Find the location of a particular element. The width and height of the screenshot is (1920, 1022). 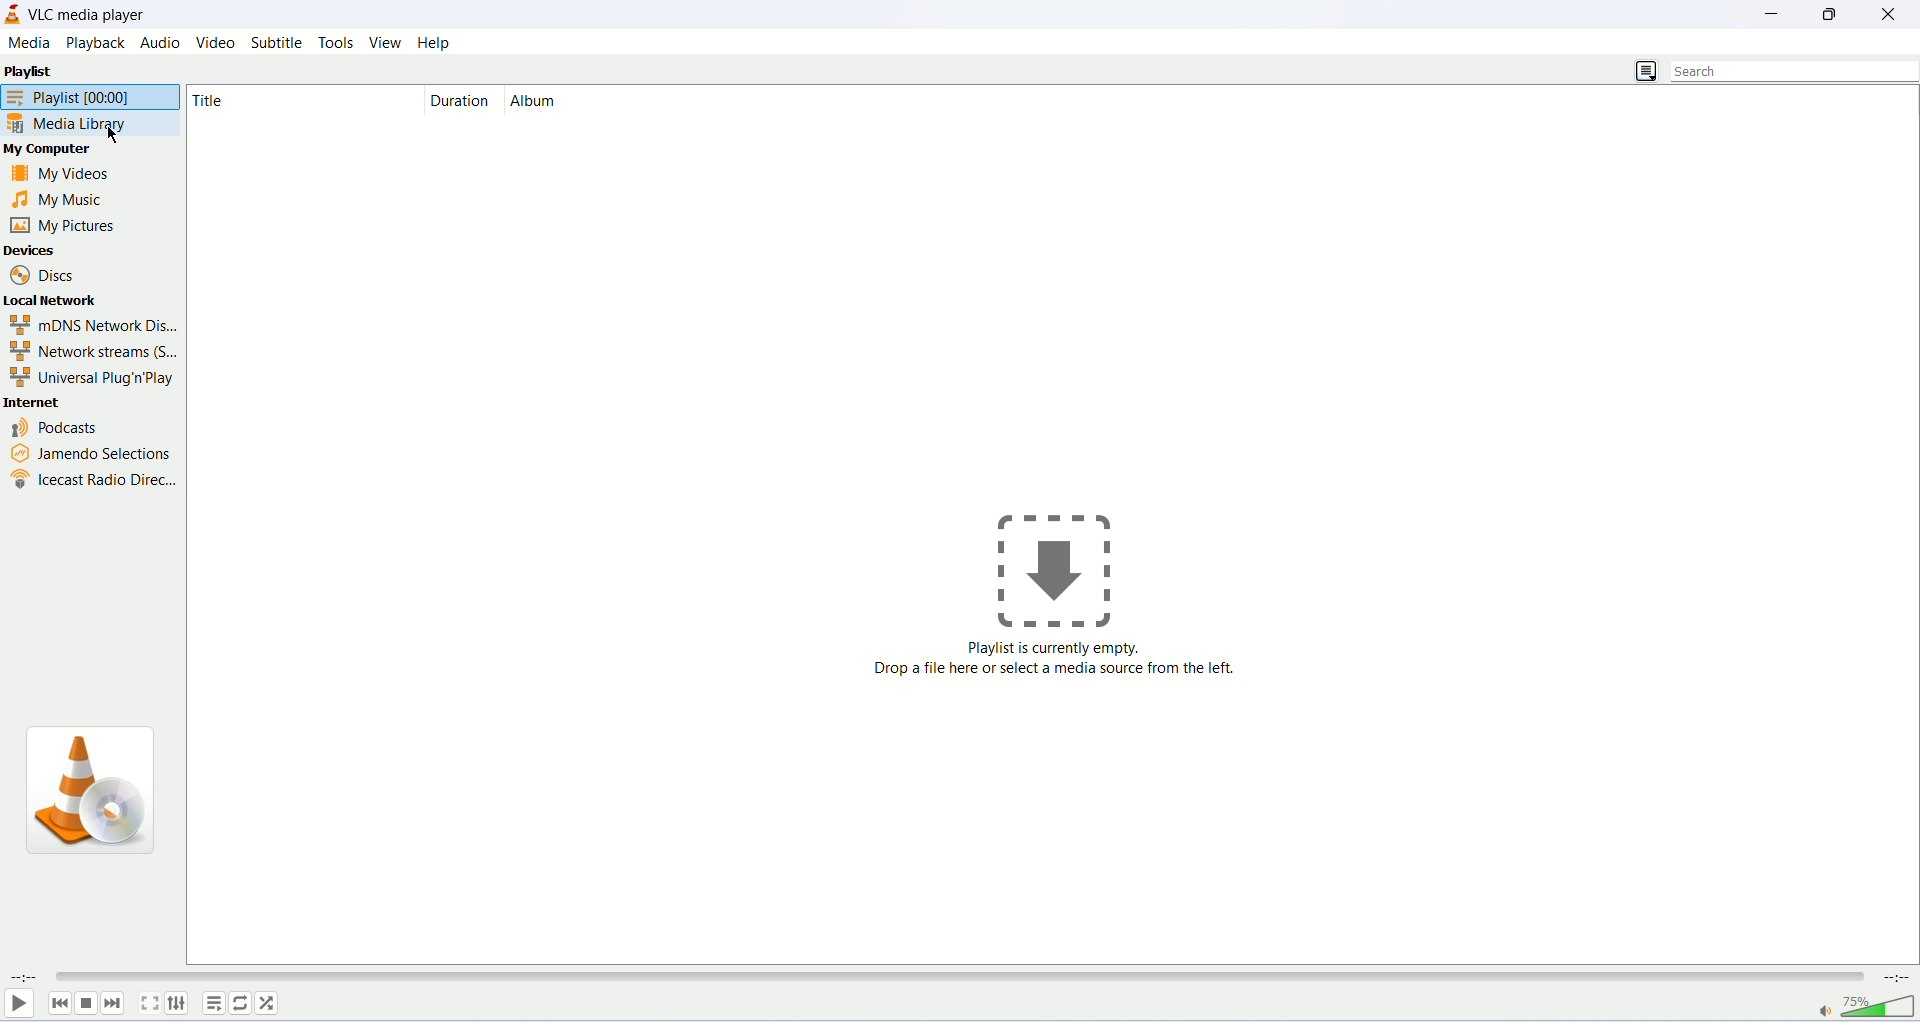

stop is located at coordinates (87, 1004).